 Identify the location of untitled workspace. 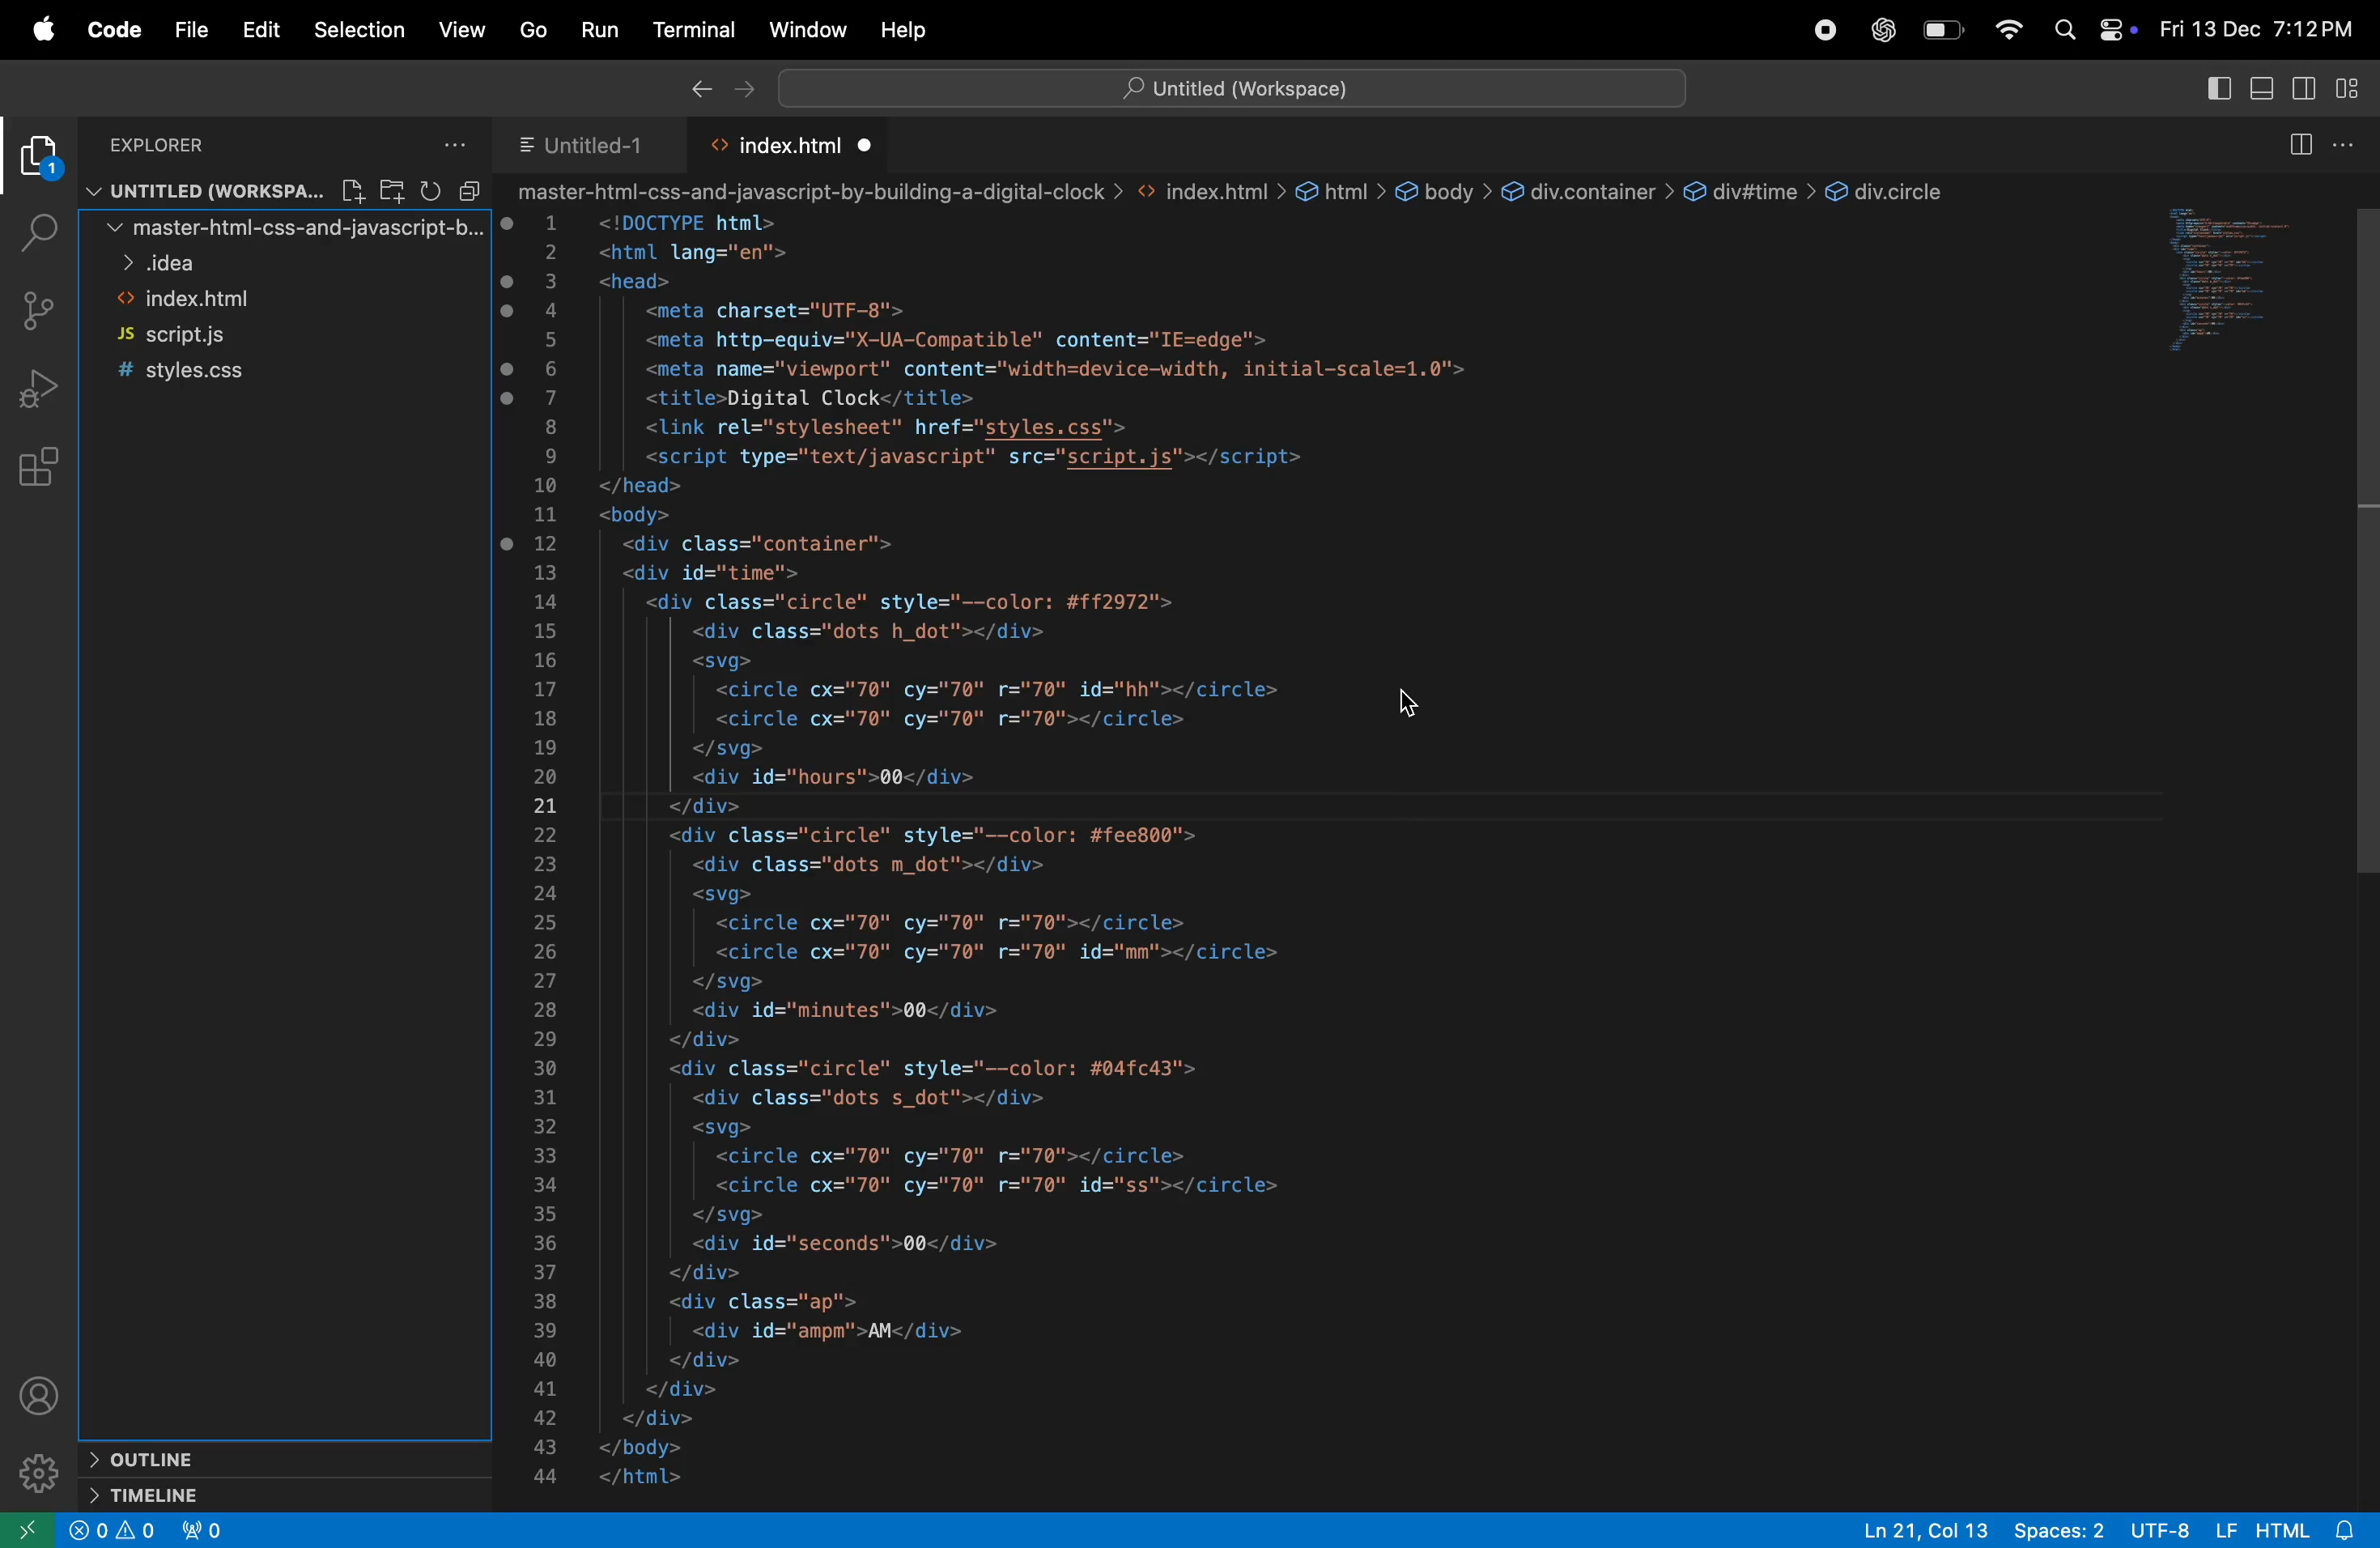
(206, 192).